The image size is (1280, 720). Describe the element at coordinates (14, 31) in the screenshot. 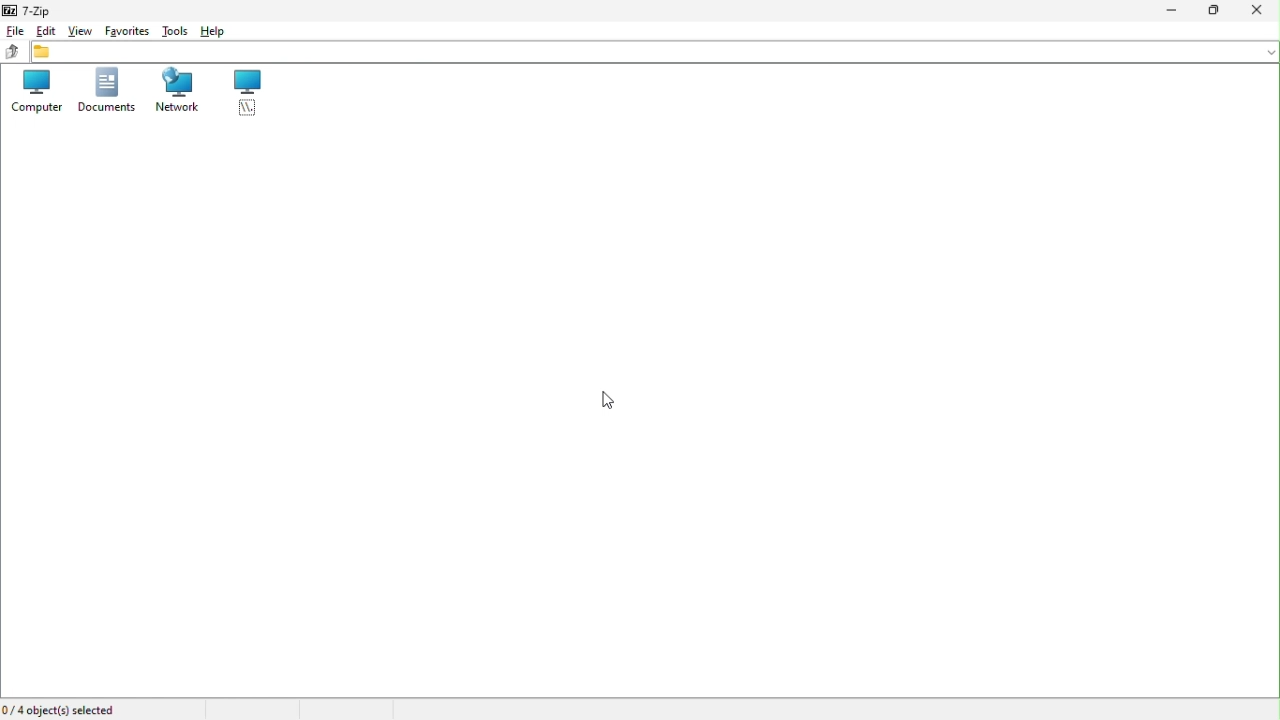

I see `file` at that location.